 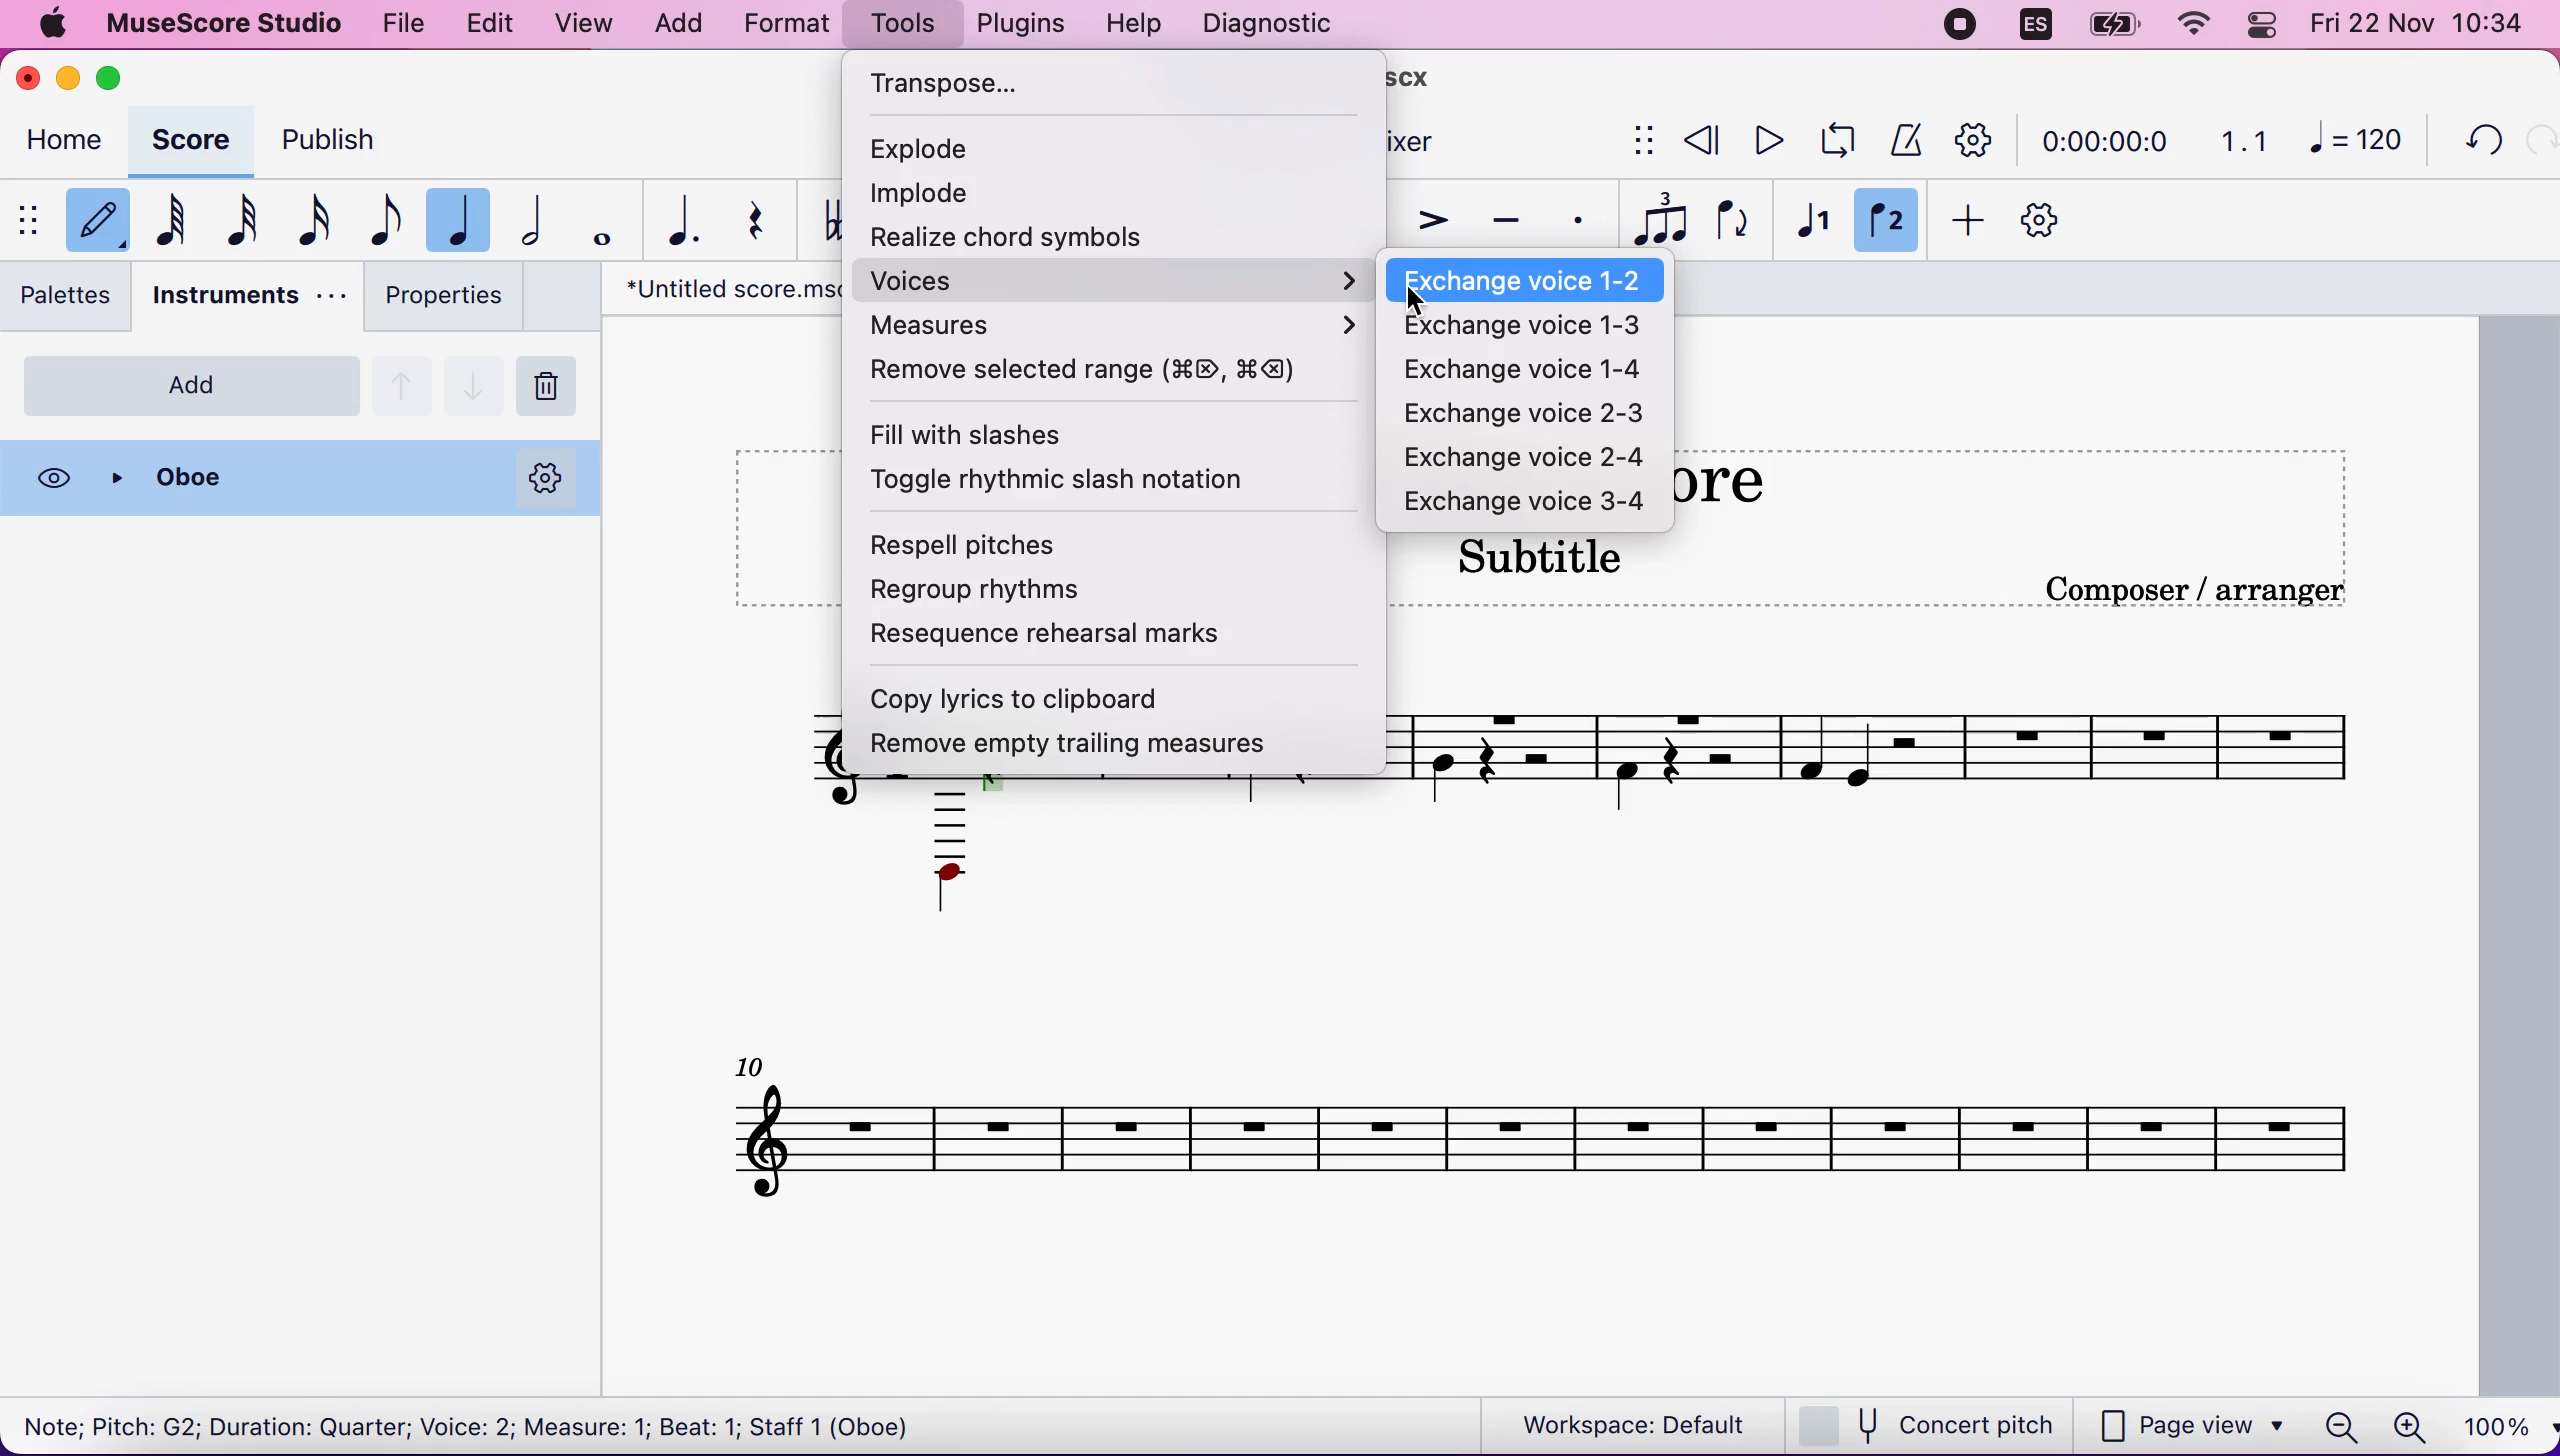 What do you see at coordinates (952, 196) in the screenshot?
I see `implode` at bounding box center [952, 196].